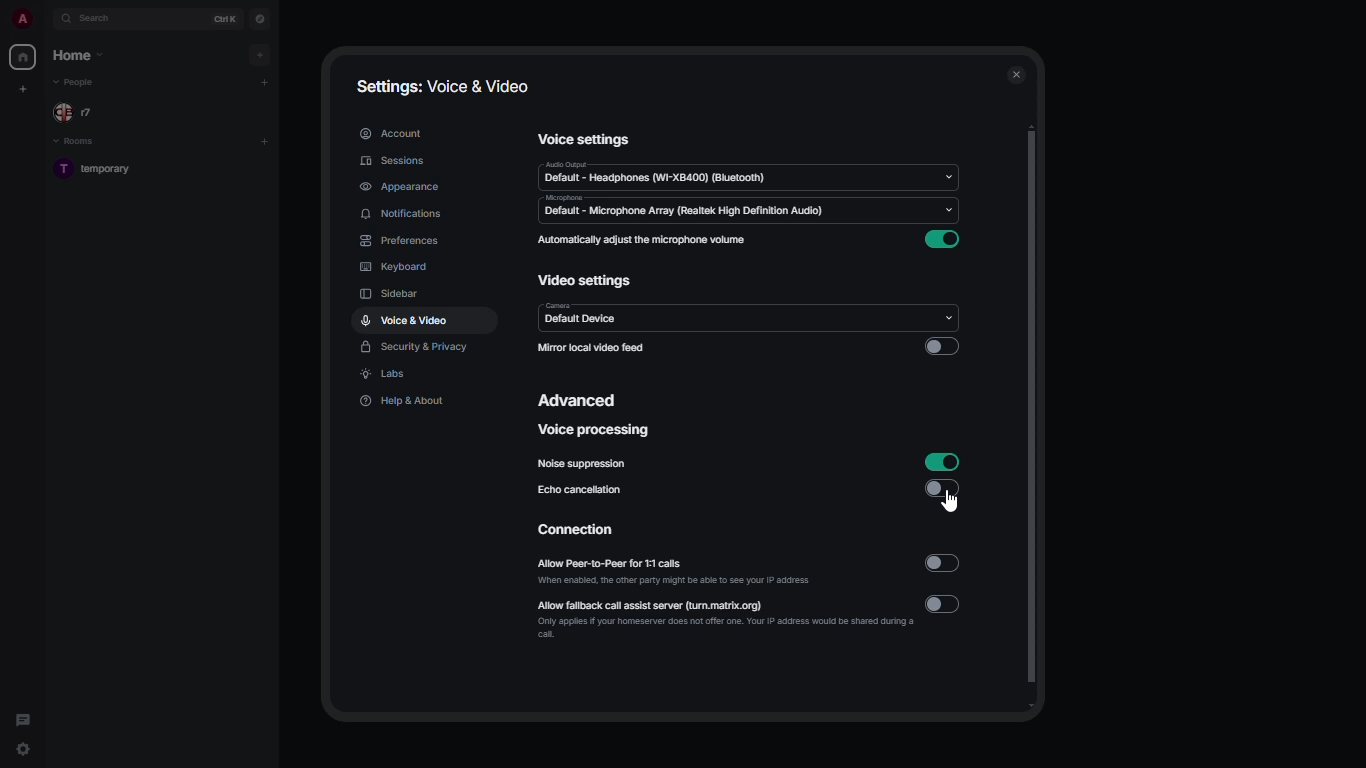 The width and height of the screenshot is (1366, 768). I want to click on voice & video, so click(404, 320).